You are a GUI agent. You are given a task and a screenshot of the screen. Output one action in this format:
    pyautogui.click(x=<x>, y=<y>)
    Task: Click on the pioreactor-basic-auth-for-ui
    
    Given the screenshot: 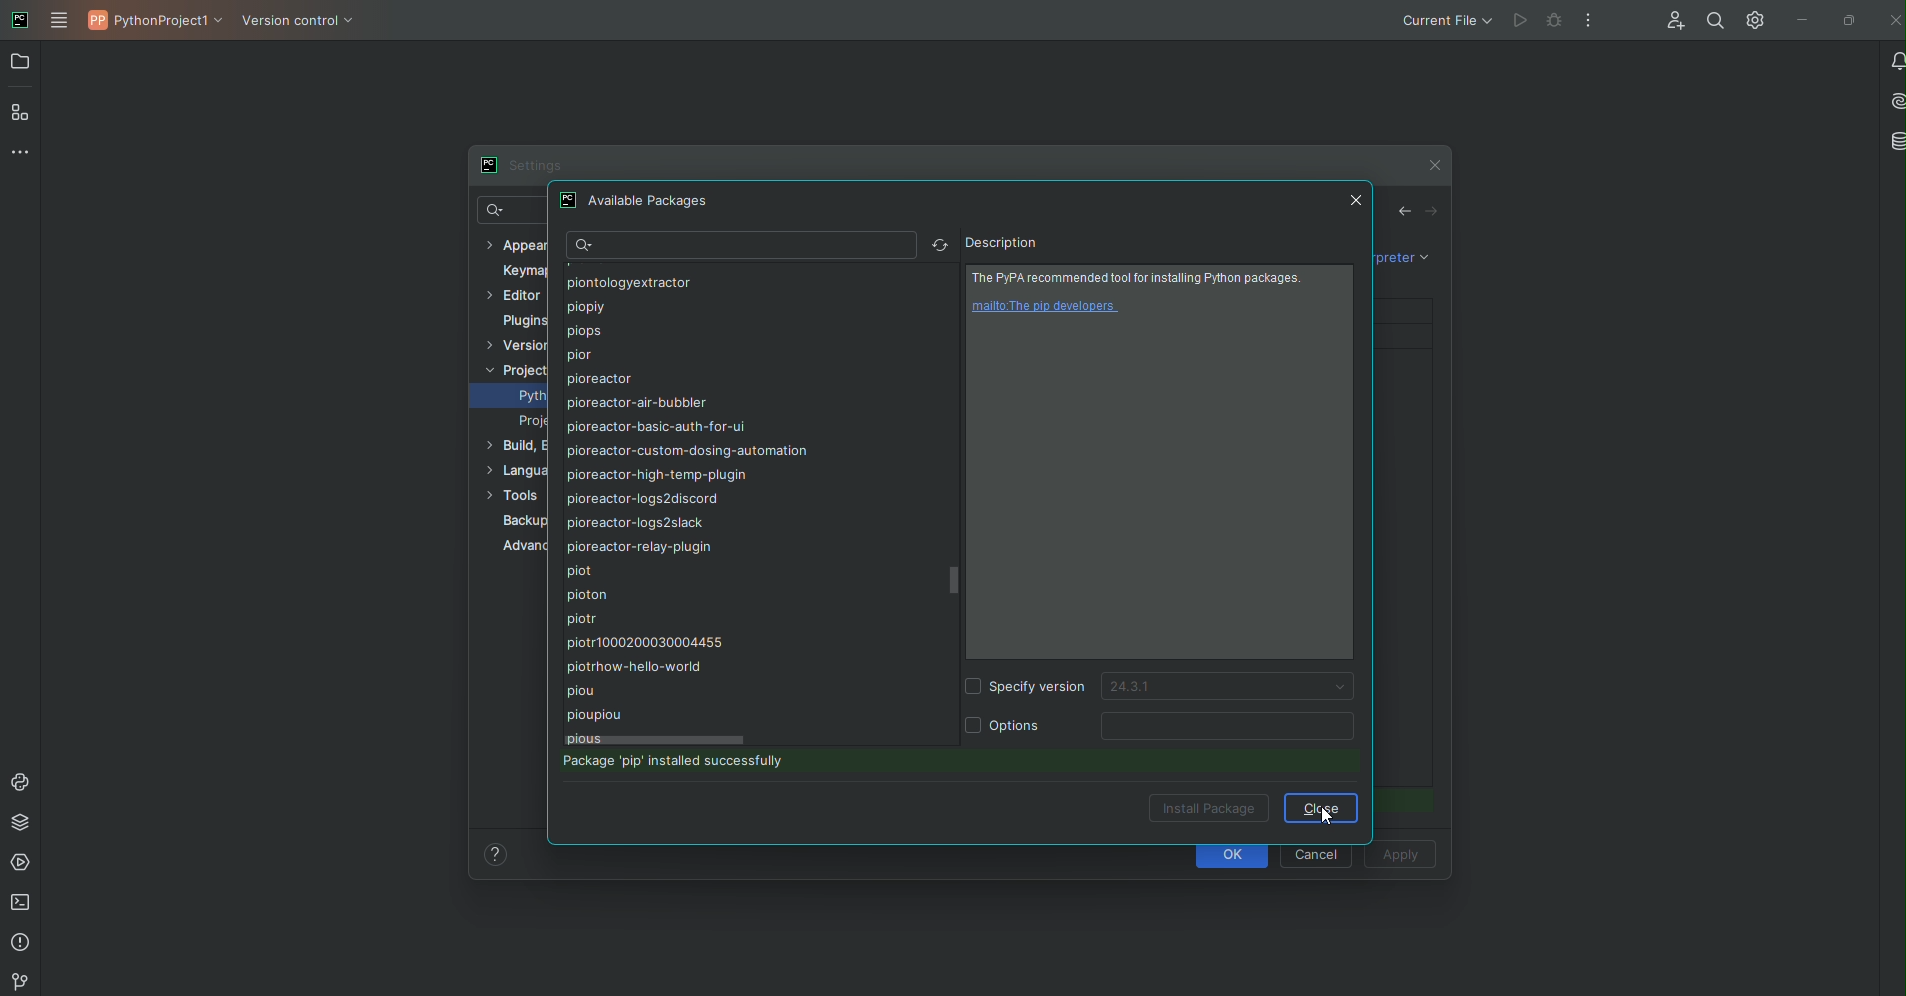 What is the action you would take?
    pyautogui.click(x=656, y=427)
    